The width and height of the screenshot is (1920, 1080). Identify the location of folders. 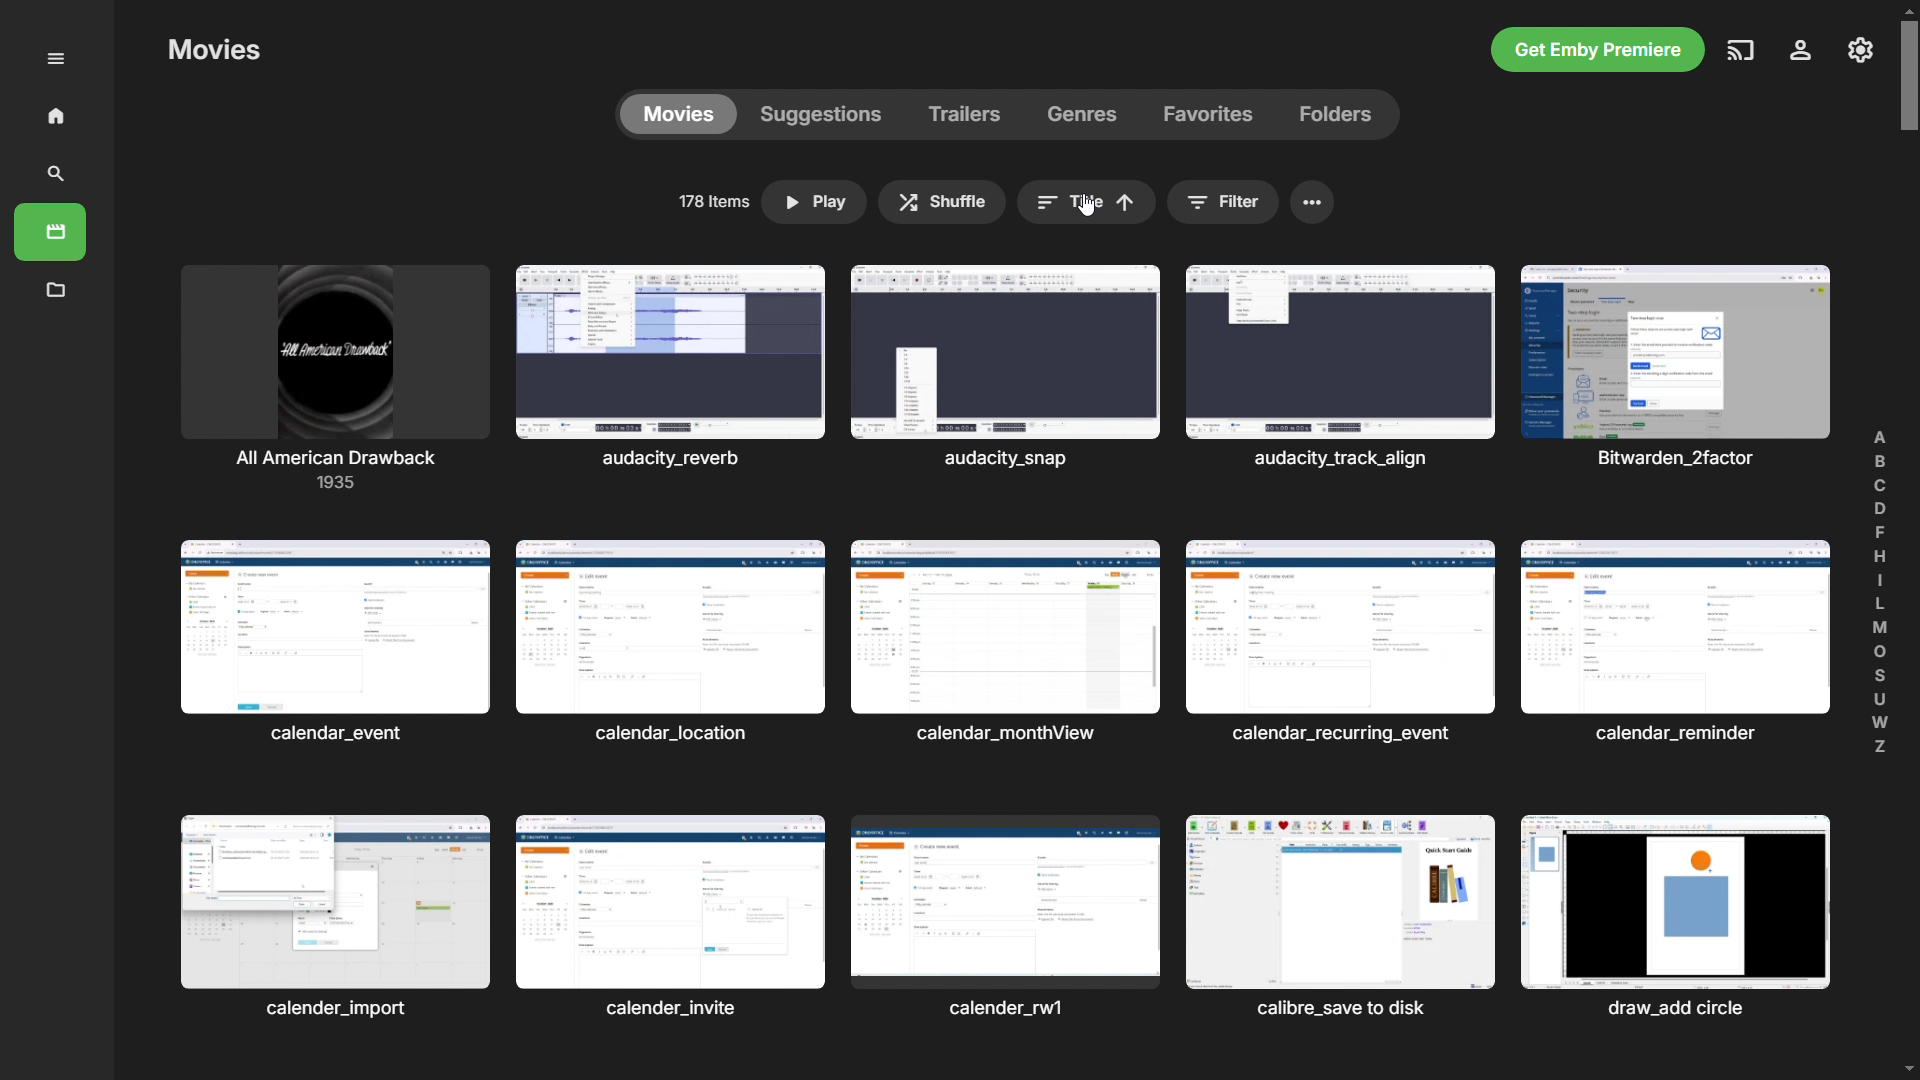
(1331, 114).